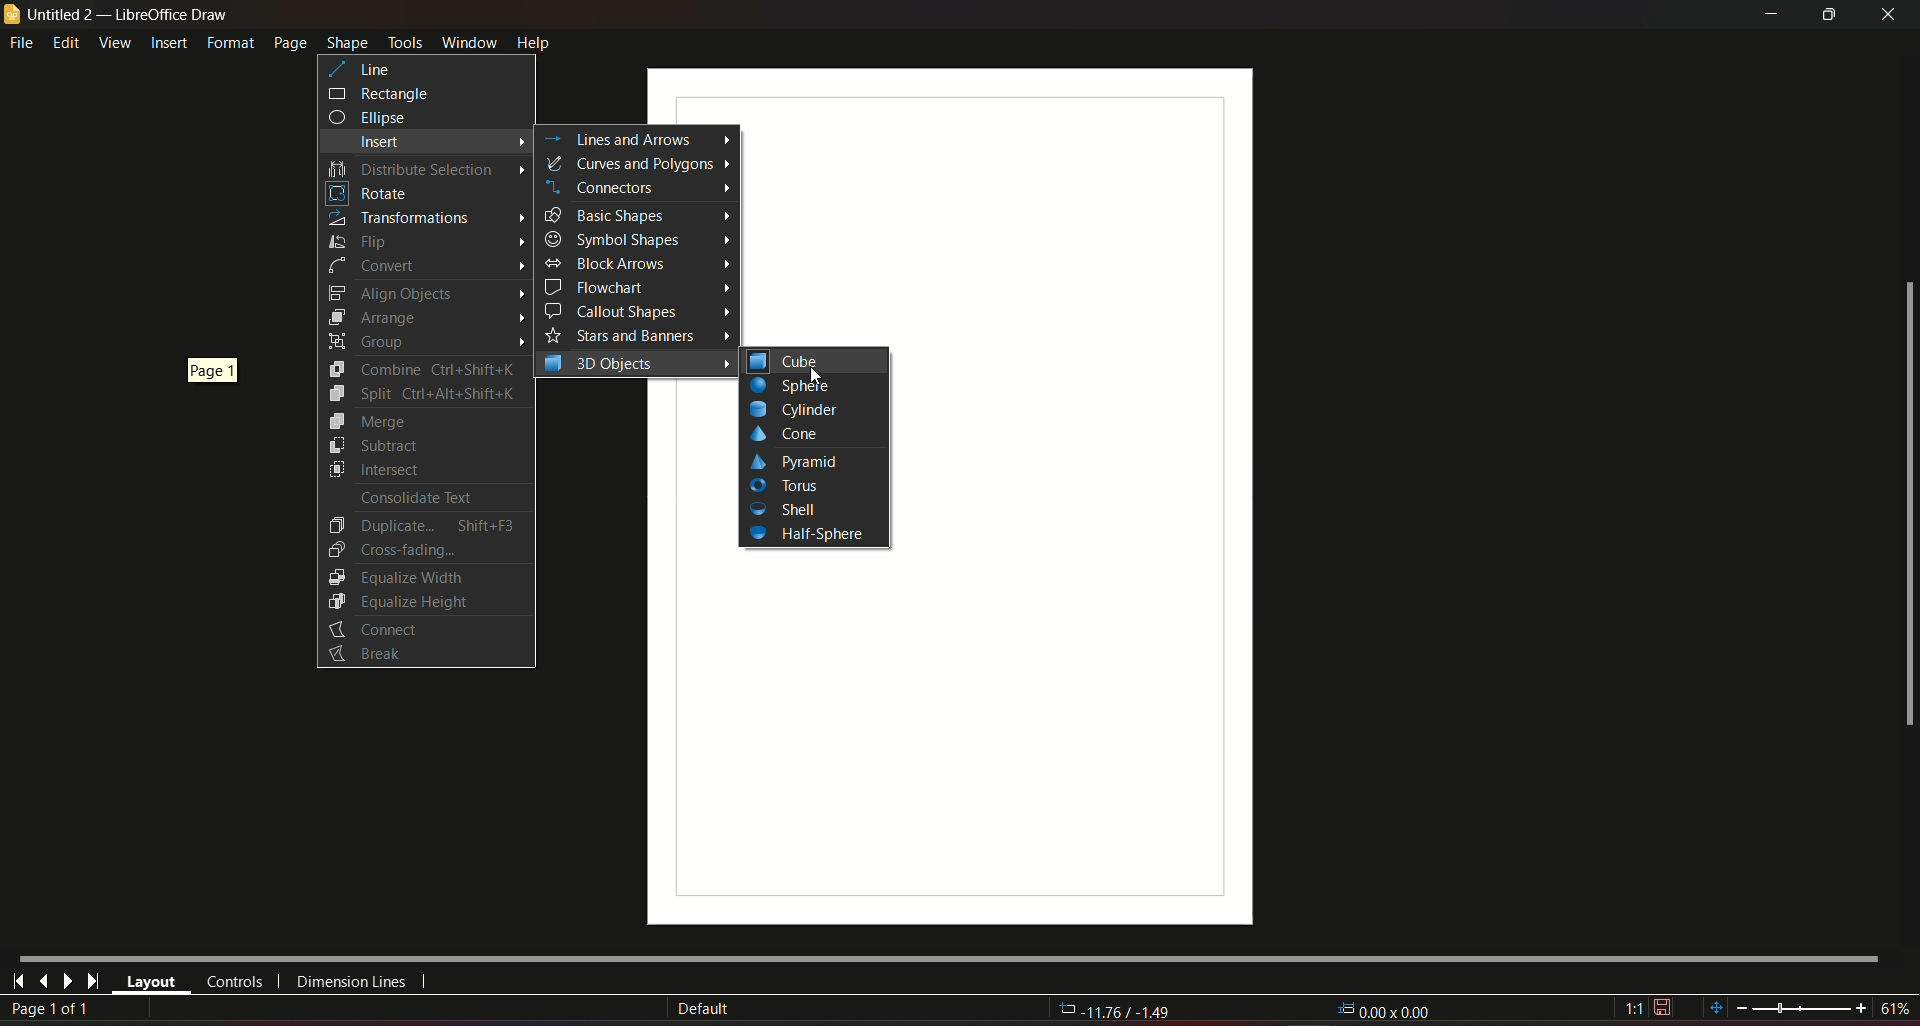 The width and height of the screenshot is (1920, 1026). I want to click on Equalize Height, so click(398, 601).